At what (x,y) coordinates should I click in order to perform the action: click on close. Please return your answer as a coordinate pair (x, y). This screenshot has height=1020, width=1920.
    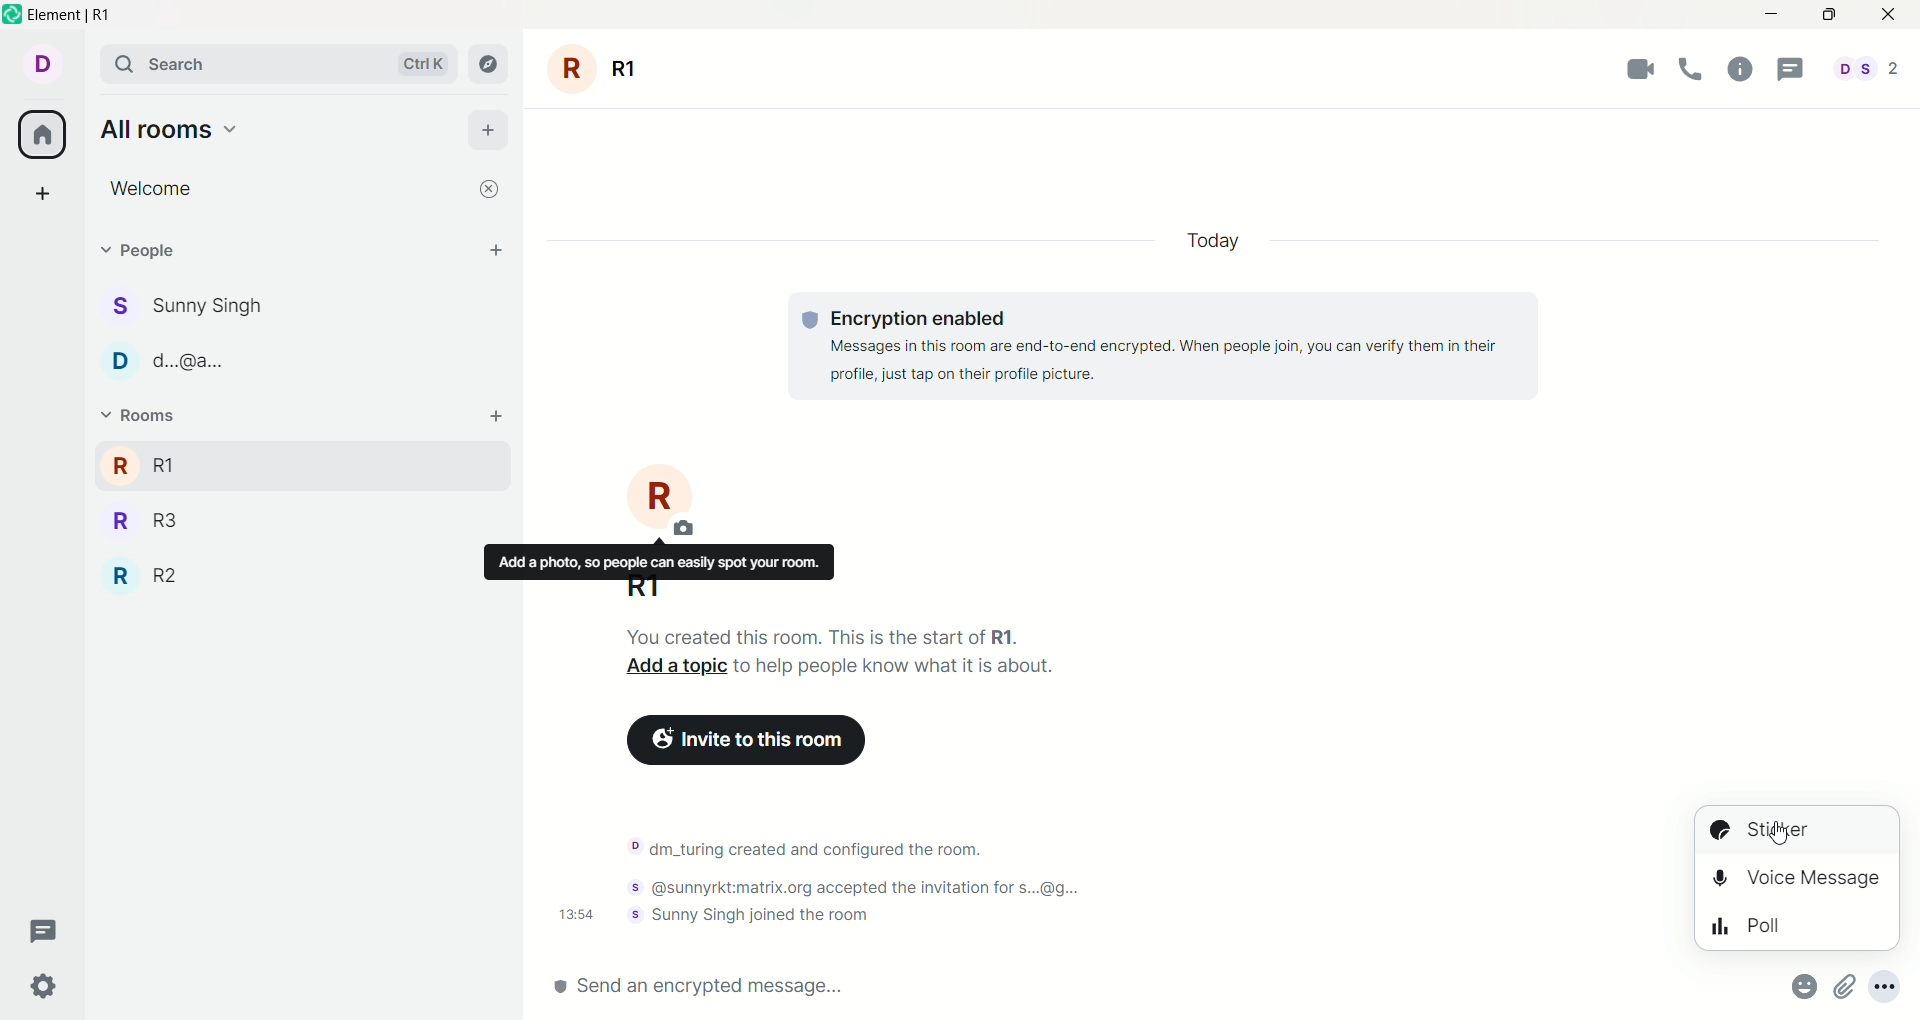
    Looking at the image, I should click on (1889, 15).